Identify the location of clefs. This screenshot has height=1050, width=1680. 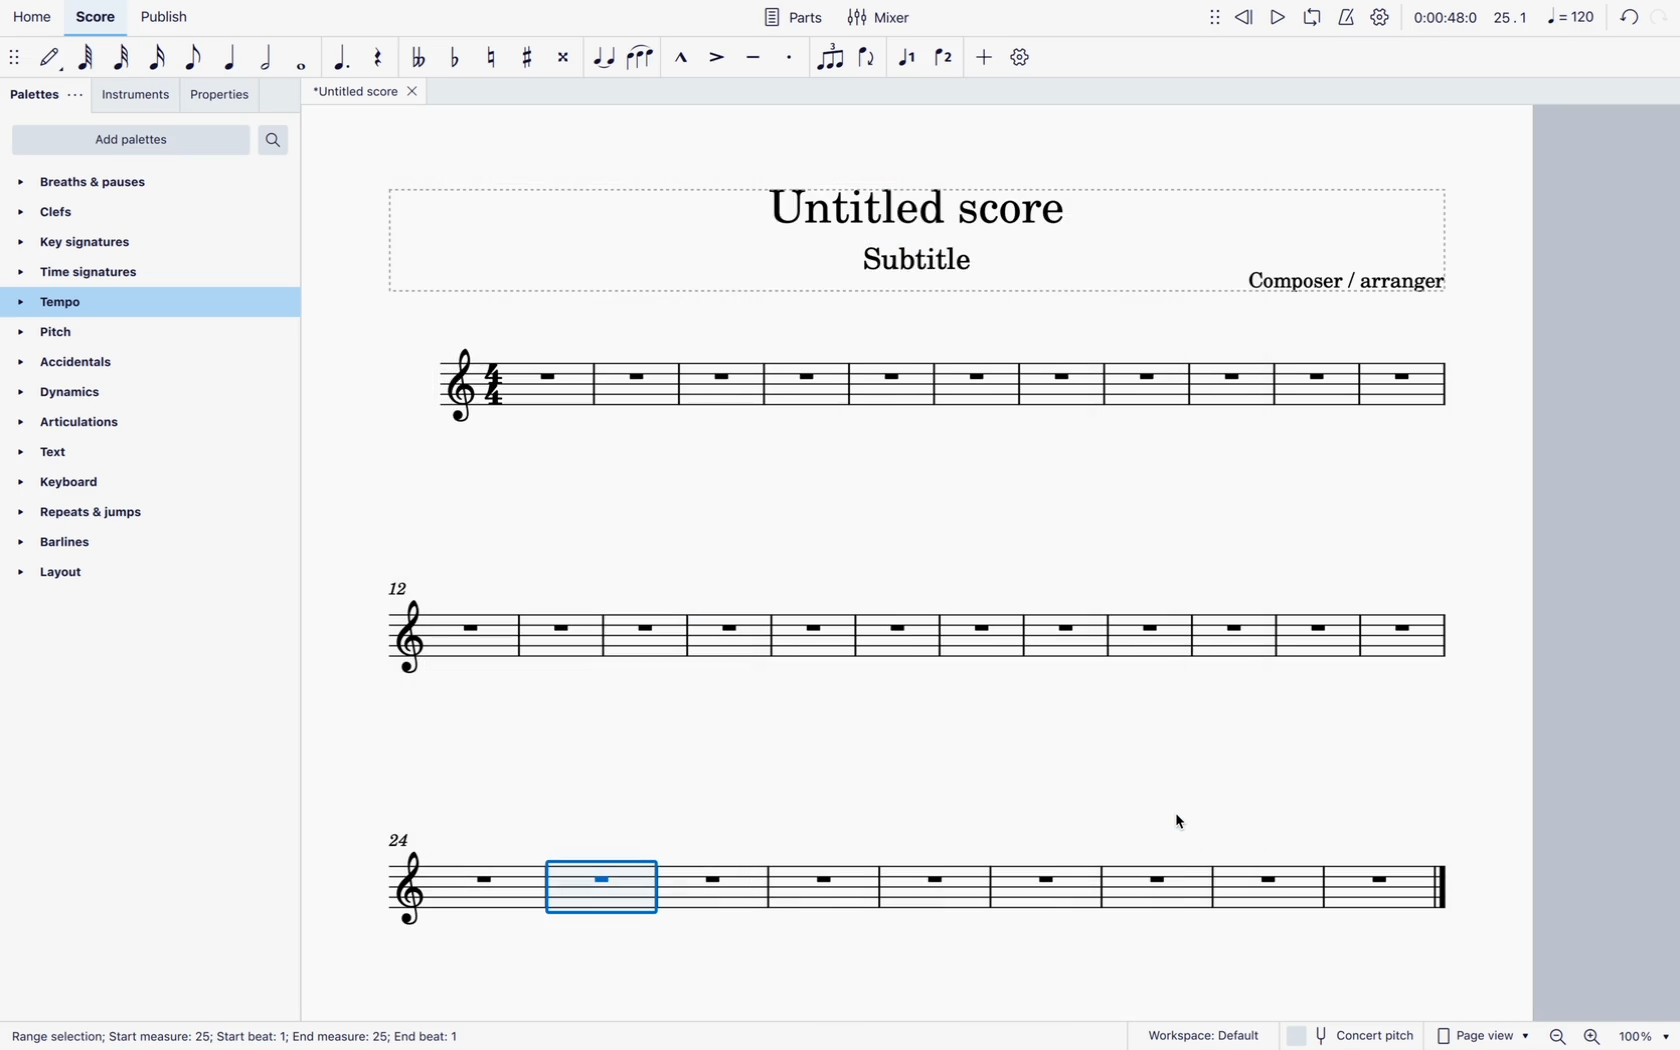
(67, 216).